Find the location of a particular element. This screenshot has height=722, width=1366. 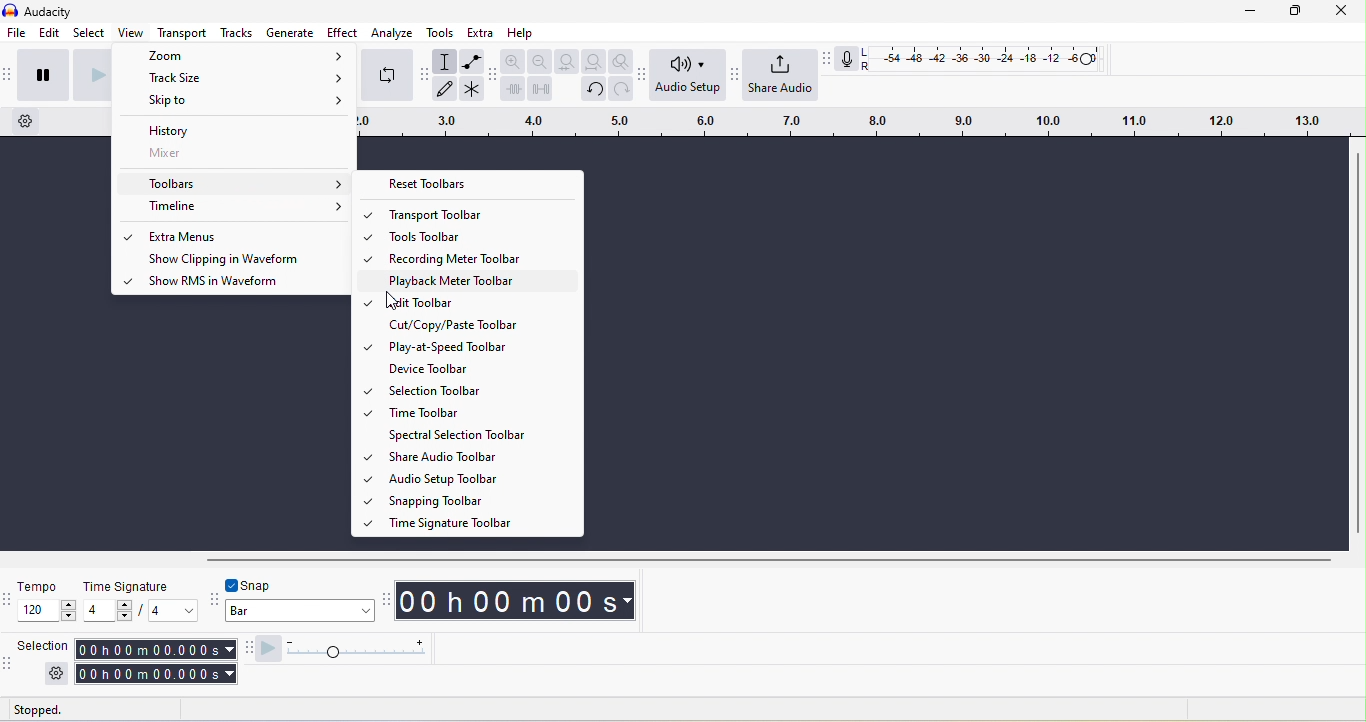

snapping toolbar is located at coordinates (213, 601).